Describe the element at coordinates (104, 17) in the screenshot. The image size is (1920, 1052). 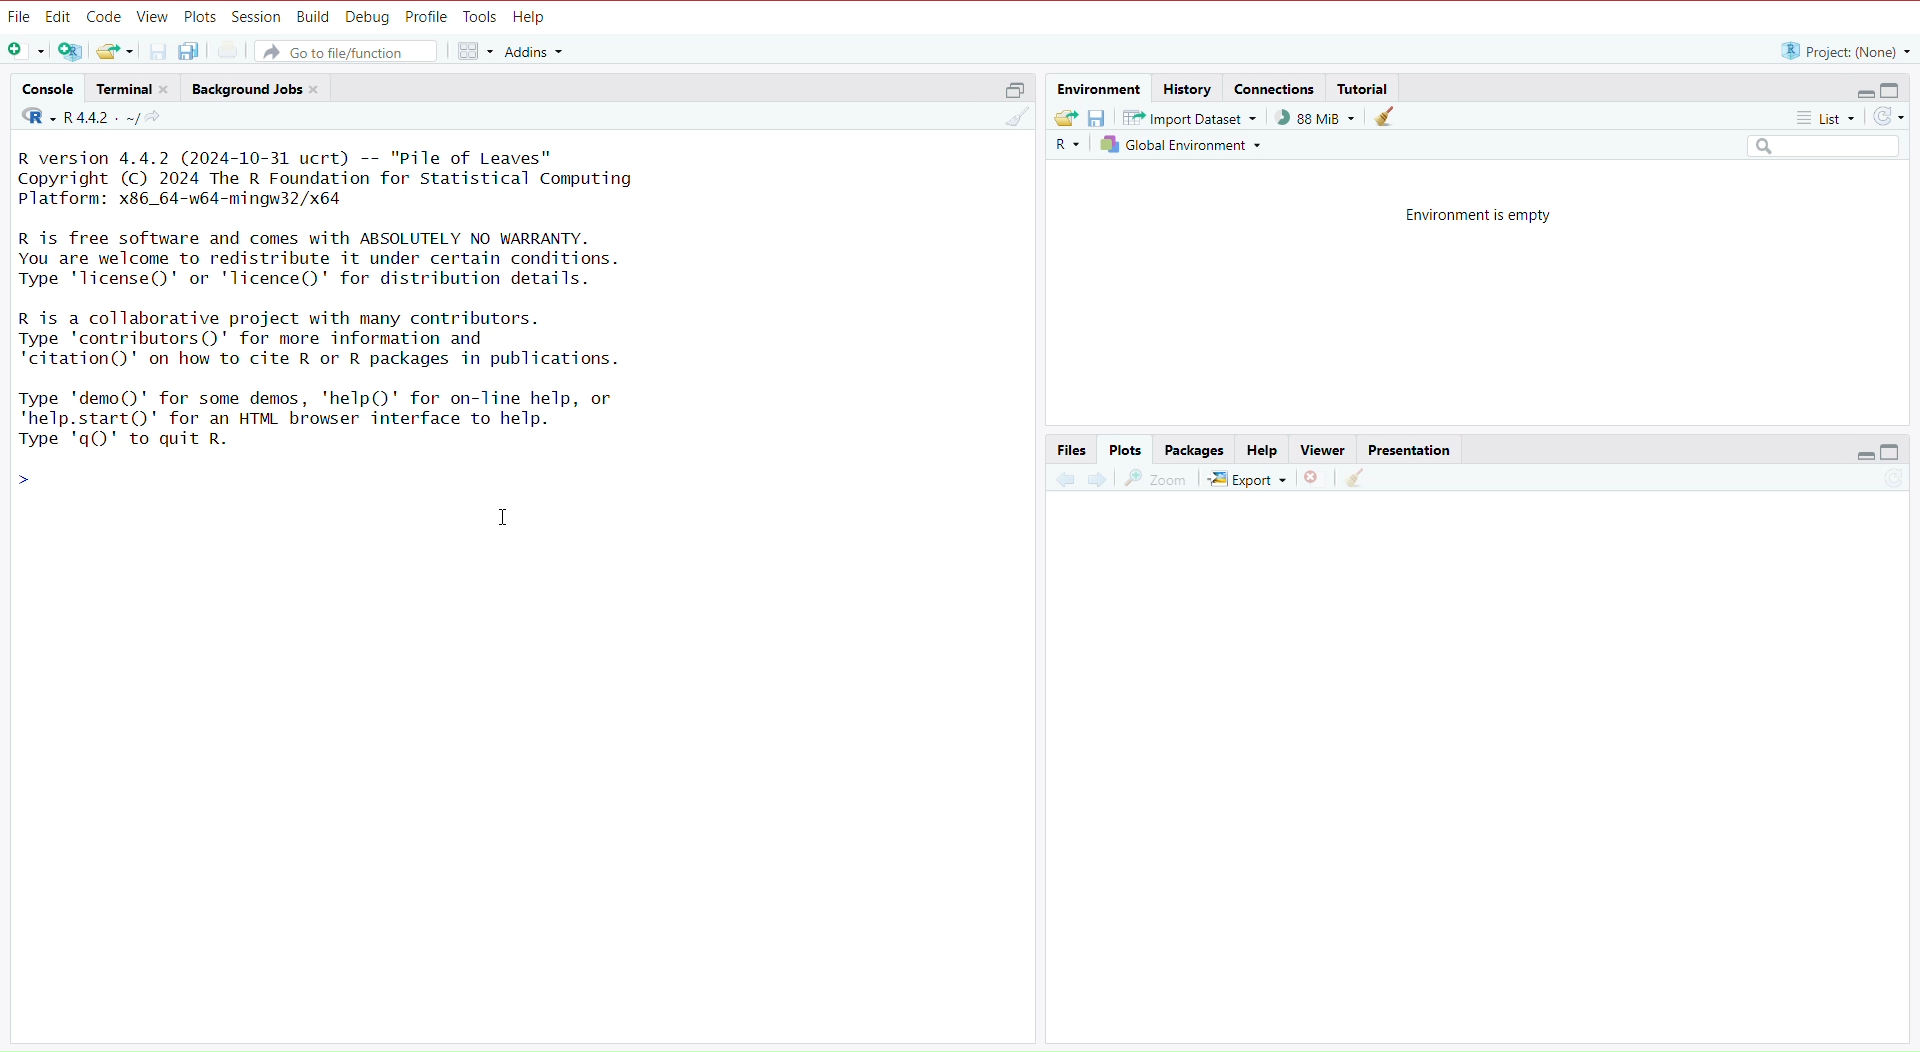
I see `code` at that location.